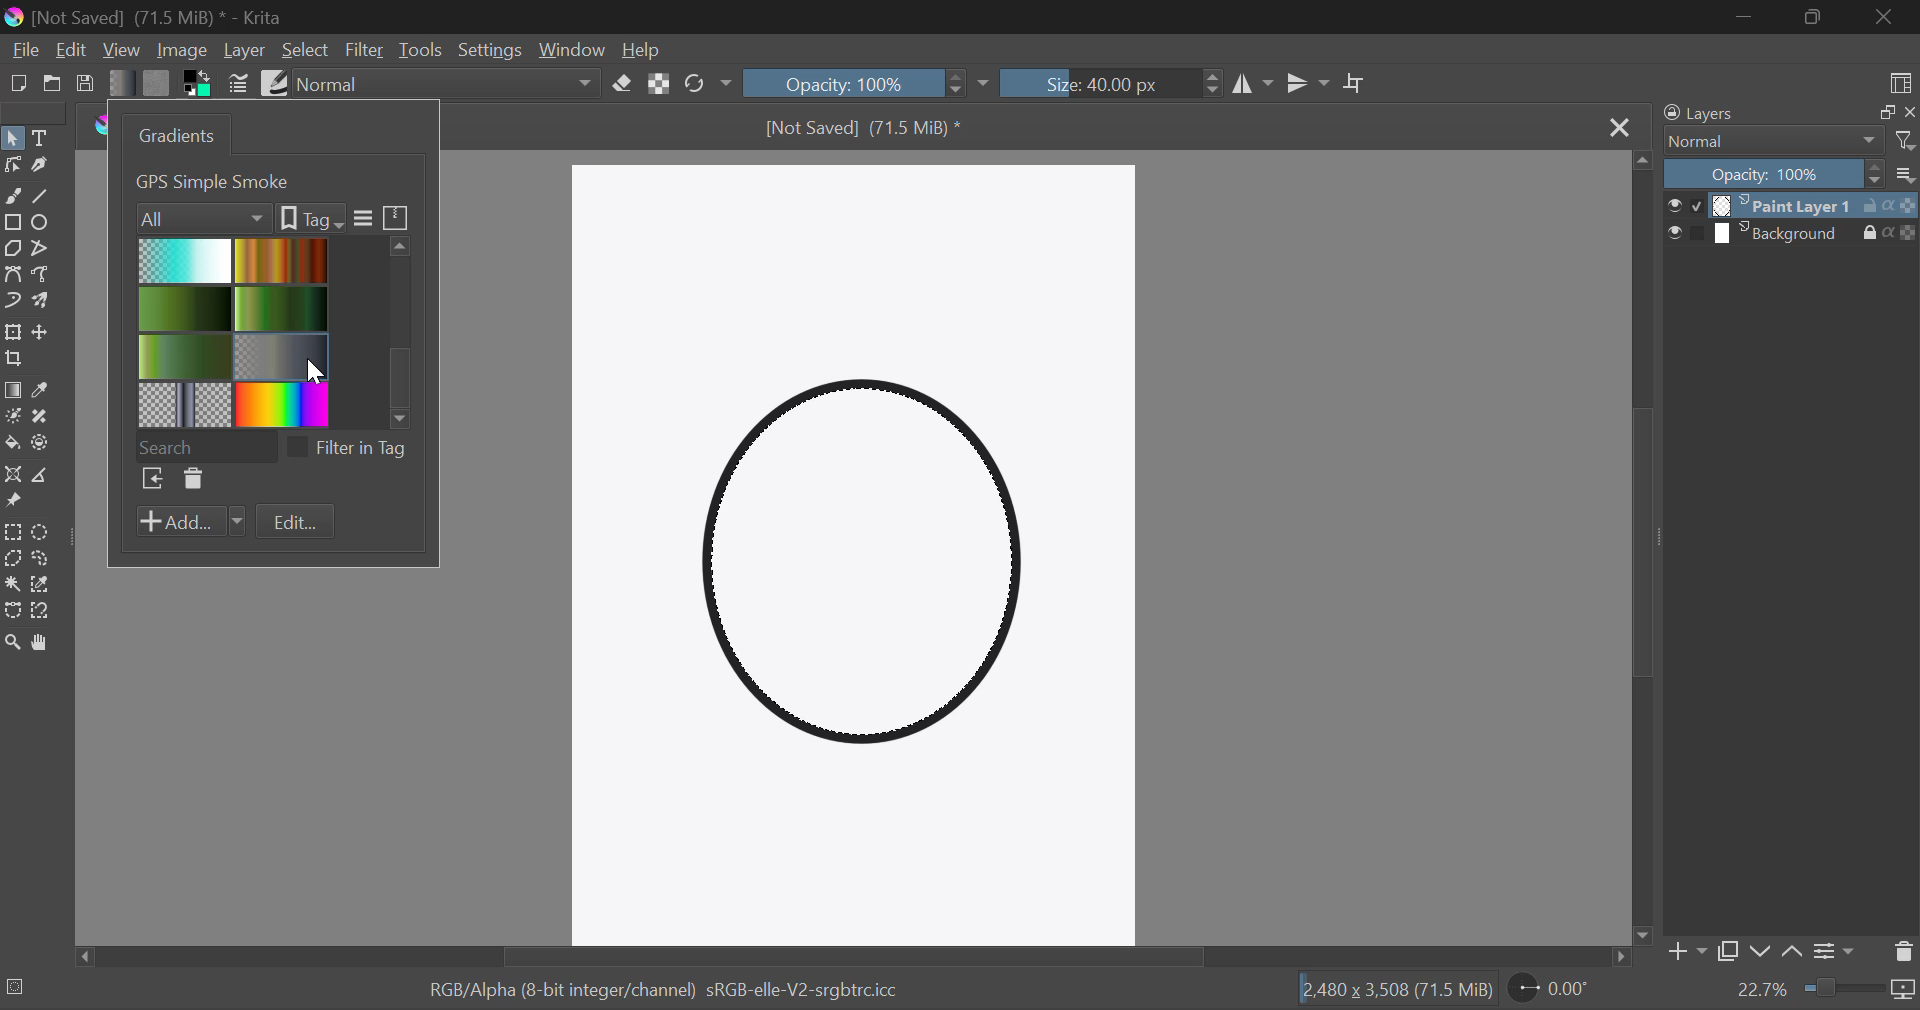  Describe the element at coordinates (14, 361) in the screenshot. I see `Crop` at that location.